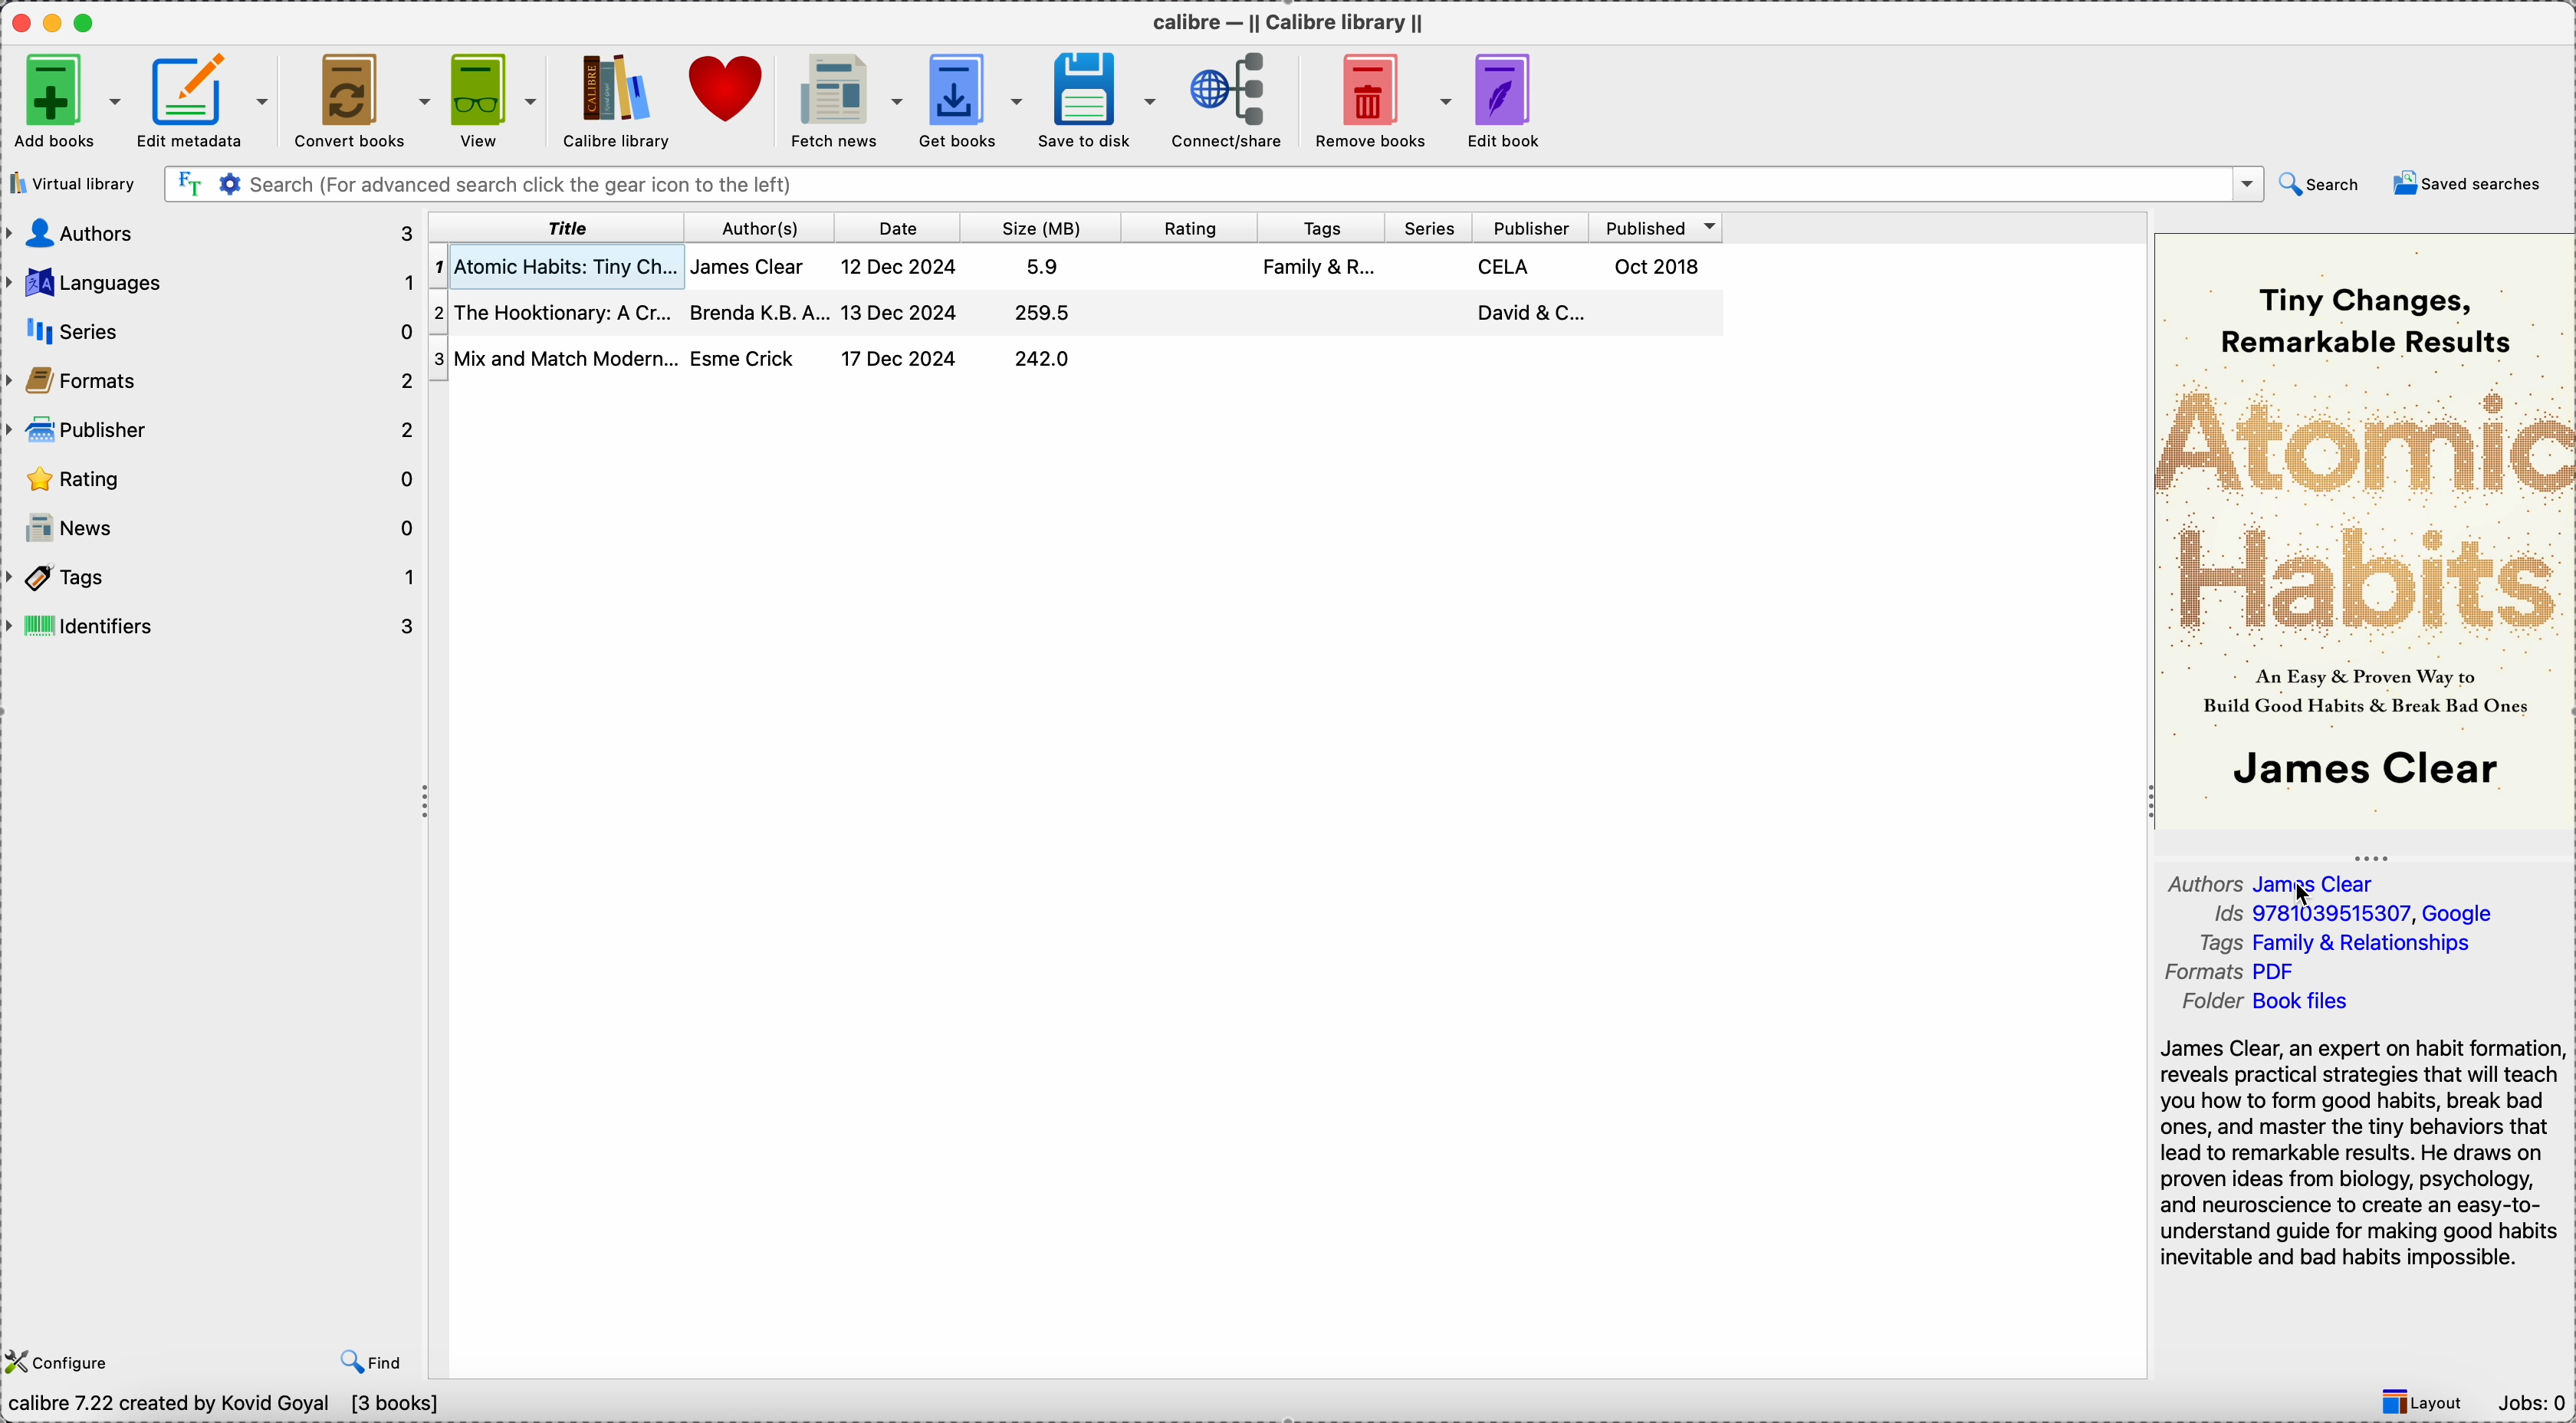  I want to click on title, so click(562, 226).